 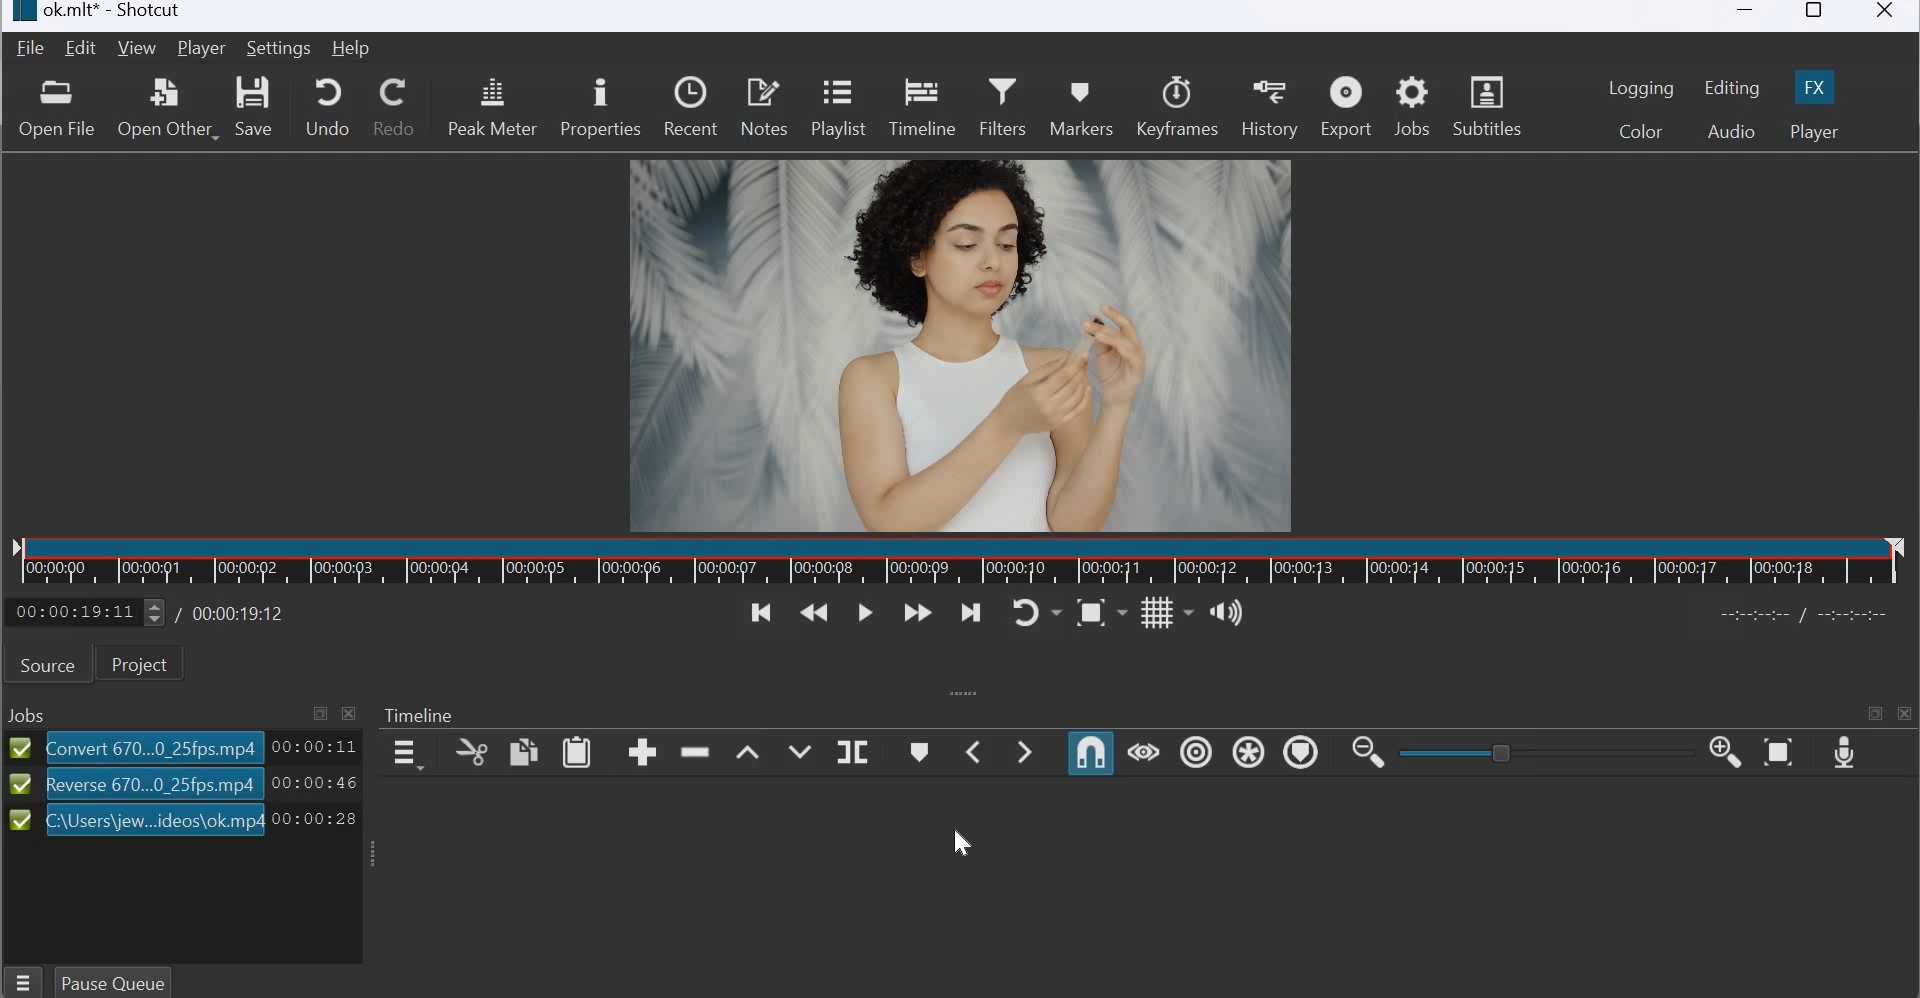 I want to click on Skip to the previous point, so click(x=758, y=613).